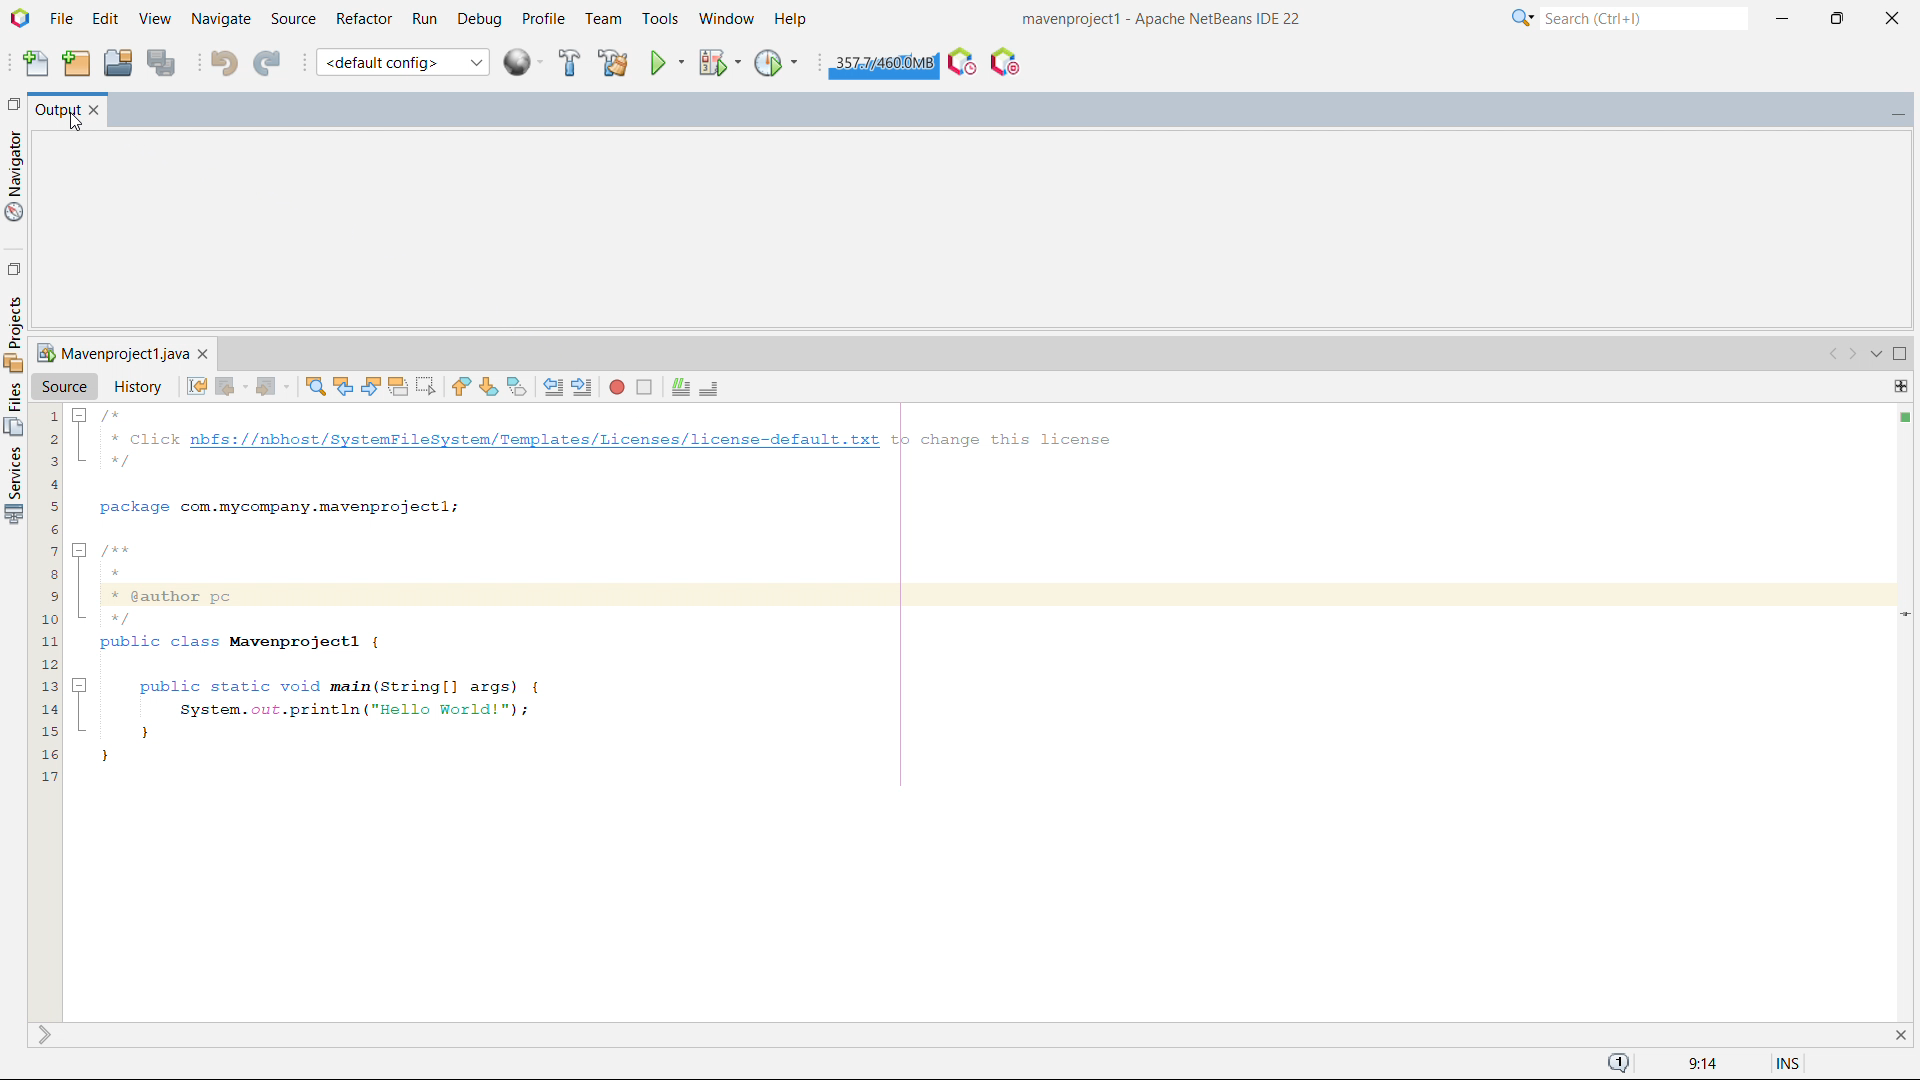 Image resolution: width=1920 pixels, height=1080 pixels. I want to click on , so click(522, 63).